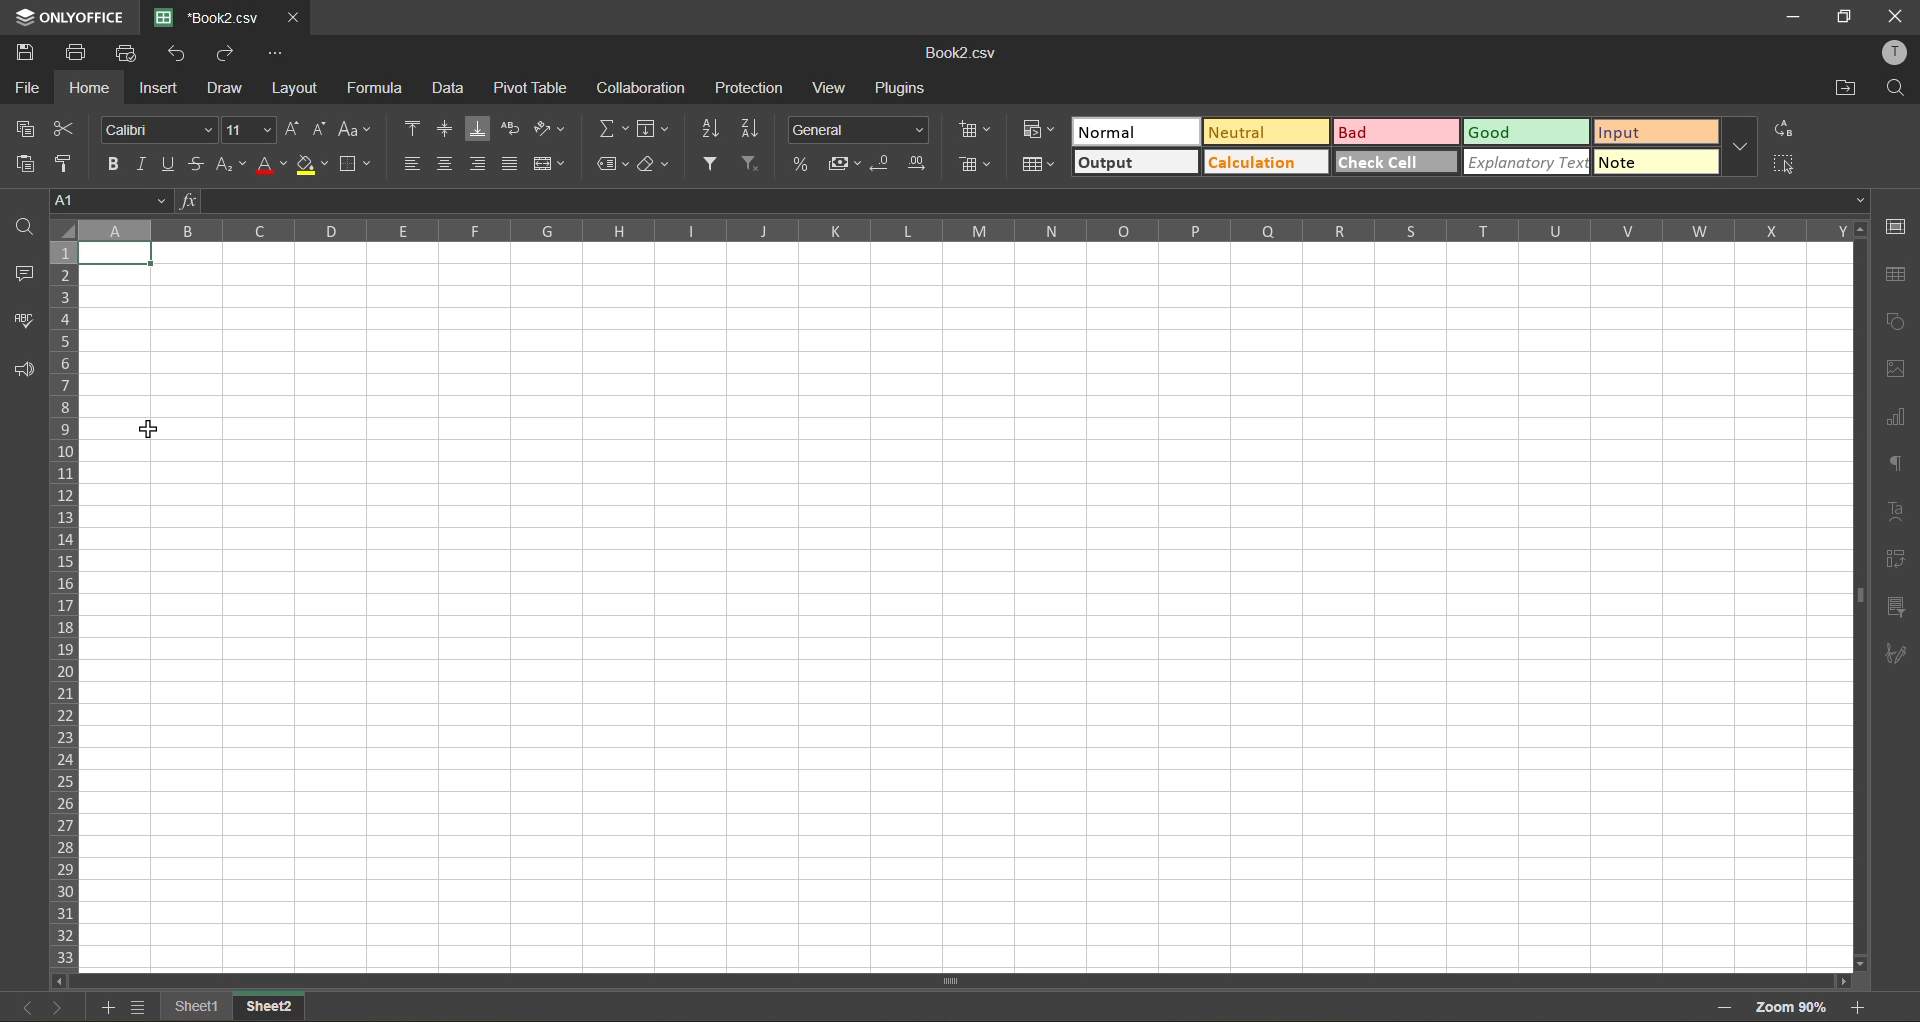  I want to click on accounting, so click(842, 164).